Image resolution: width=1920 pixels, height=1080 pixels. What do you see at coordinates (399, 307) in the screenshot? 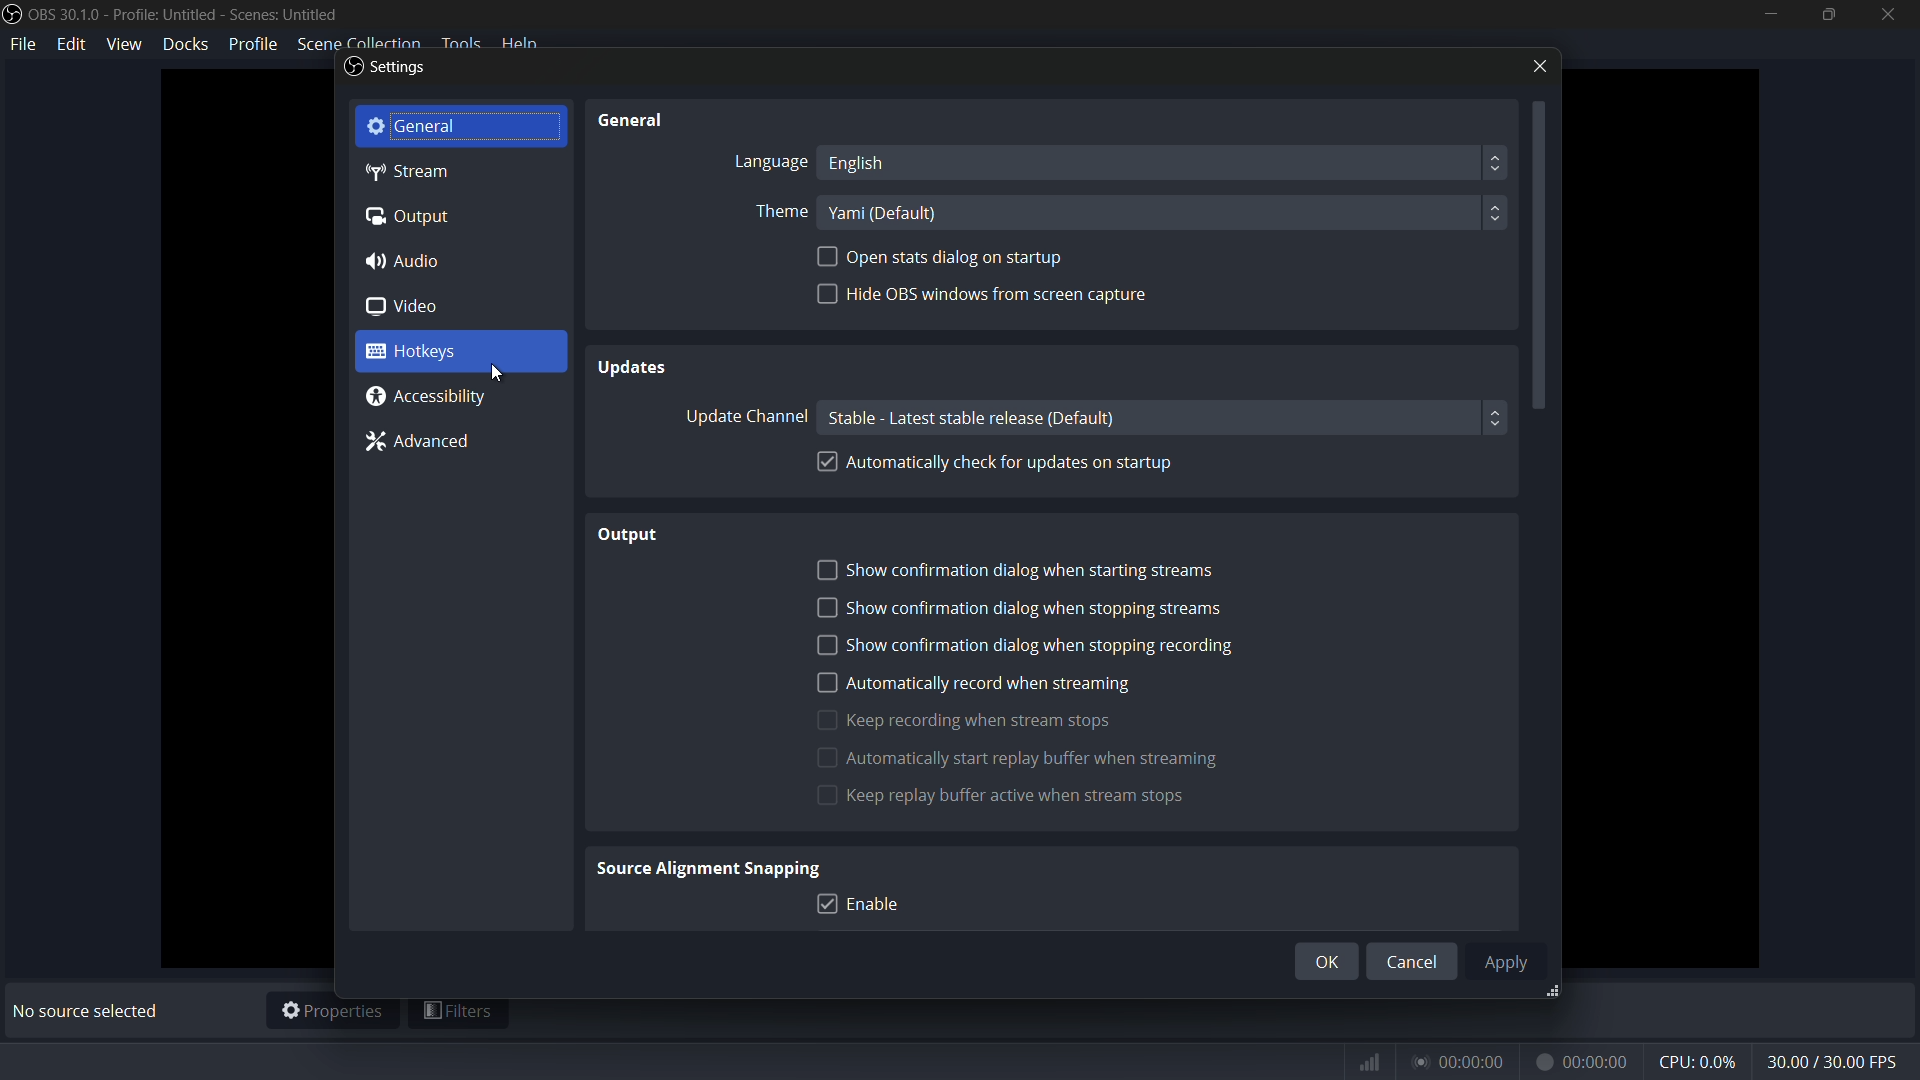
I see `video` at bounding box center [399, 307].